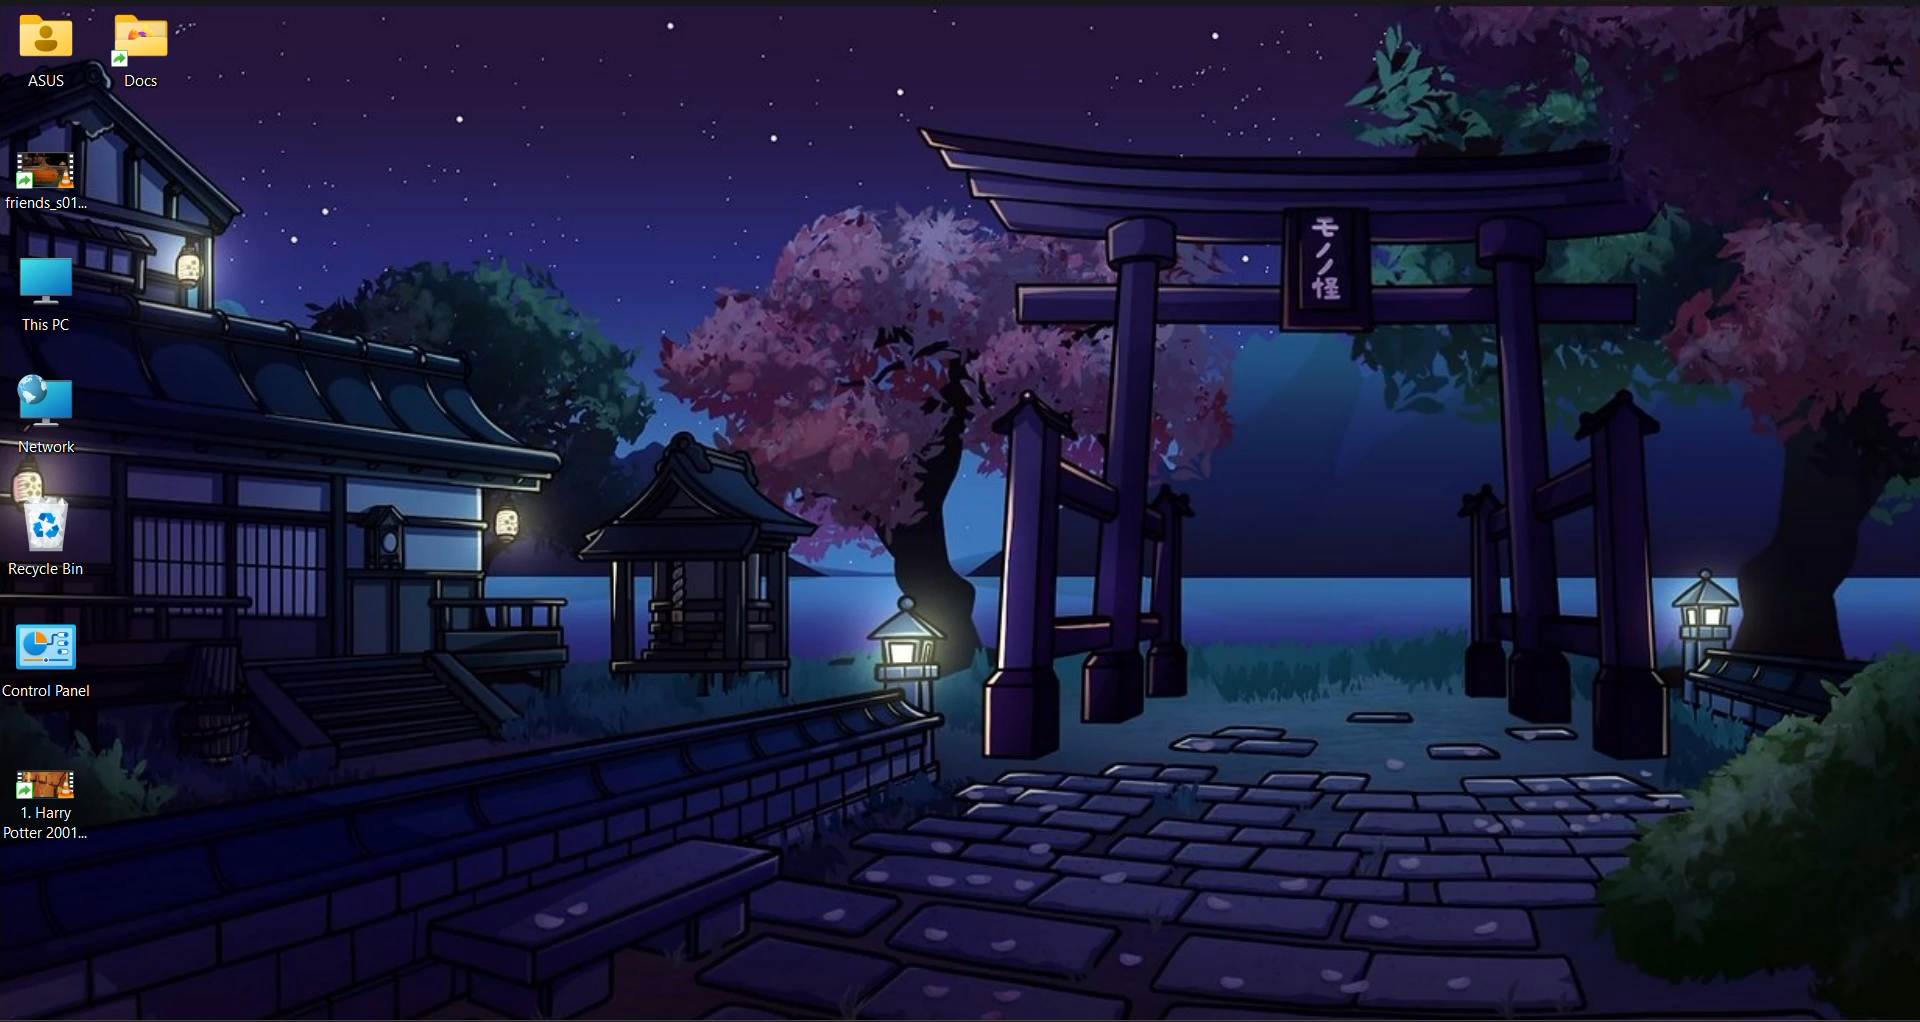 The image size is (1920, 1022). Describe the element at coordinates (56, 298) in the screenshot. I see `=
This PC` at that location.